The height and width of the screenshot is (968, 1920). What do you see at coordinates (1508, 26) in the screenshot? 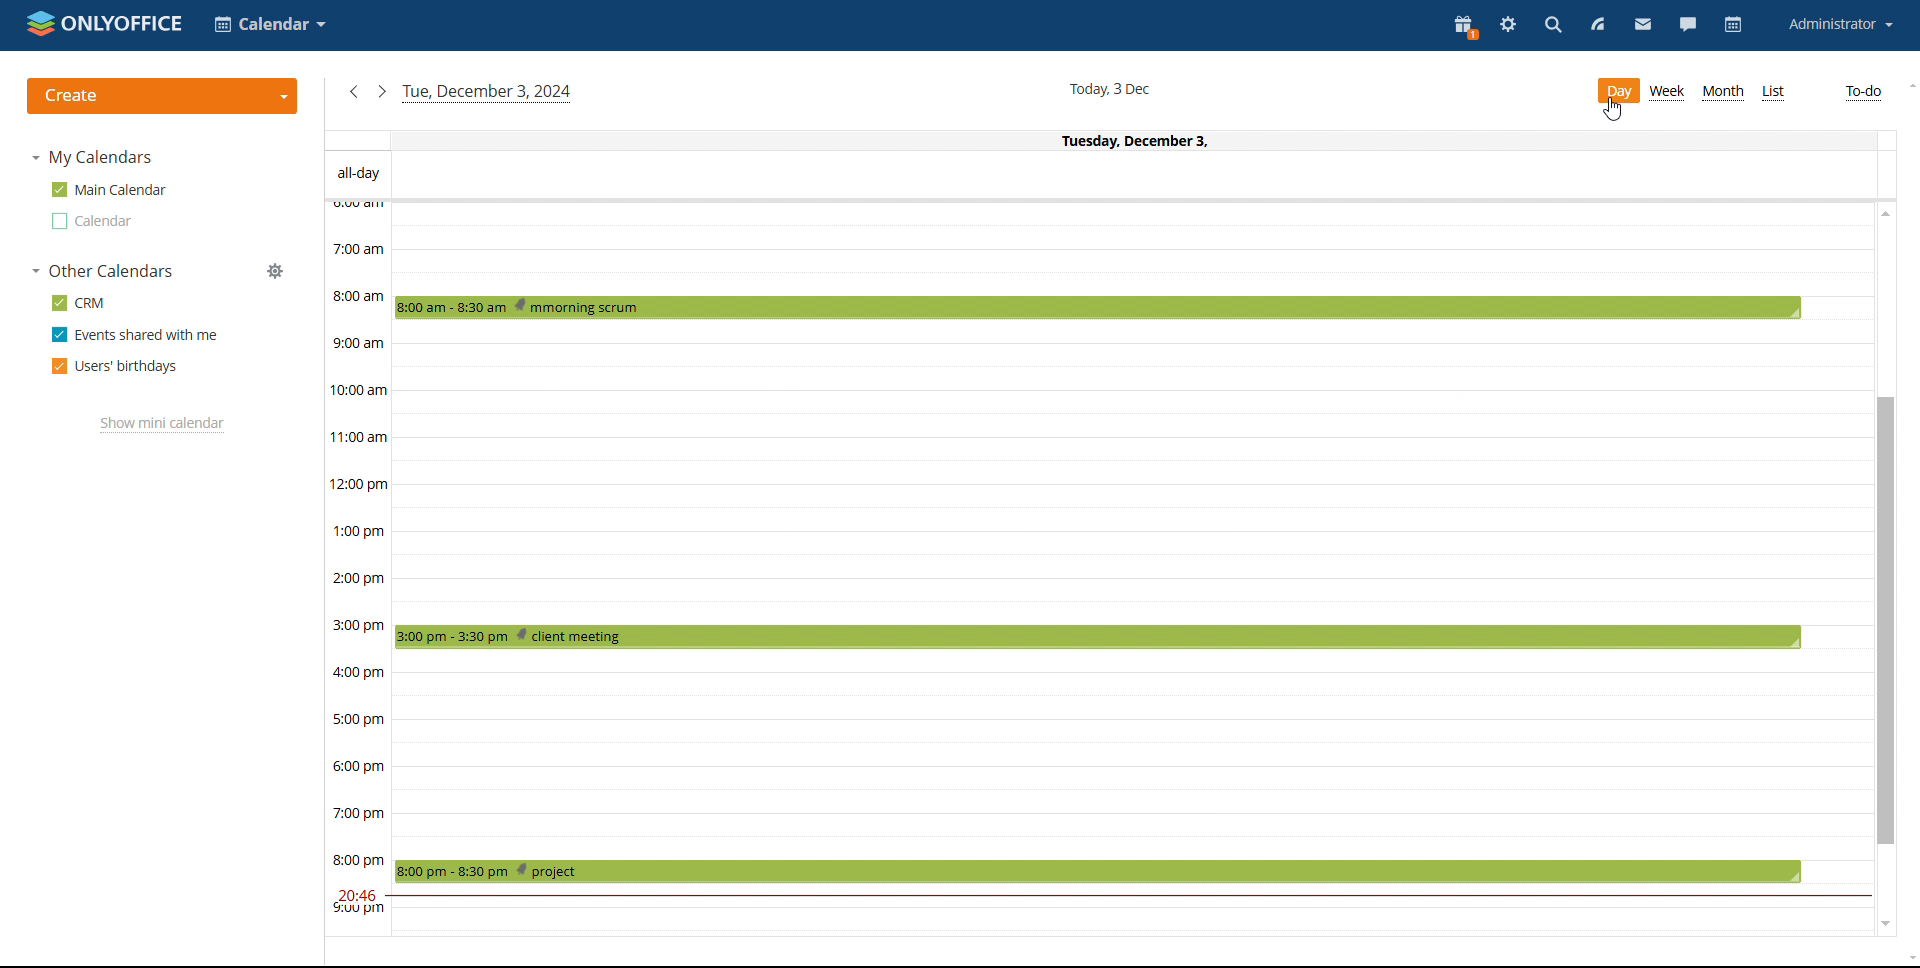
I see `settings` at bounding box center [1508, 26].